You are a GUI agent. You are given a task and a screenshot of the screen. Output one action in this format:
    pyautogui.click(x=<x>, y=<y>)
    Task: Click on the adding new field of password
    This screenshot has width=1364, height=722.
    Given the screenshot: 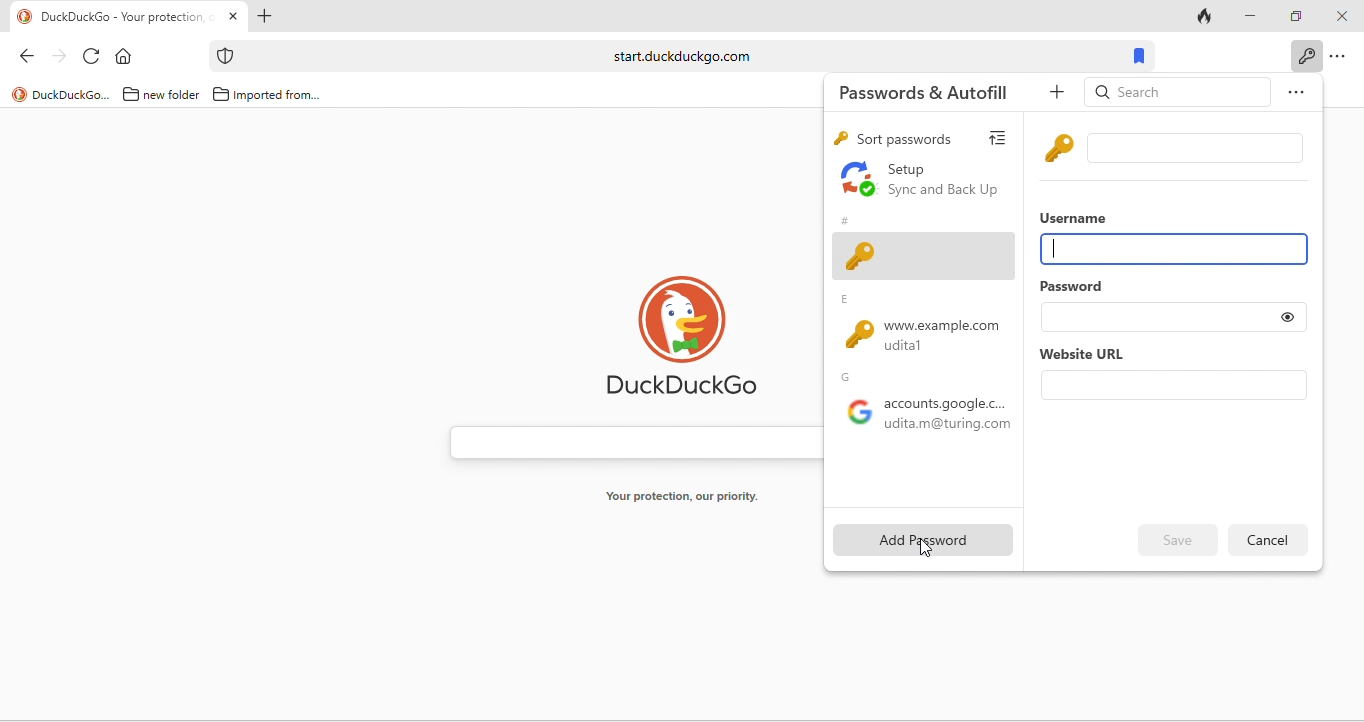 What is the action you would take?
    pyautogui.click(x=926, y=256)
    